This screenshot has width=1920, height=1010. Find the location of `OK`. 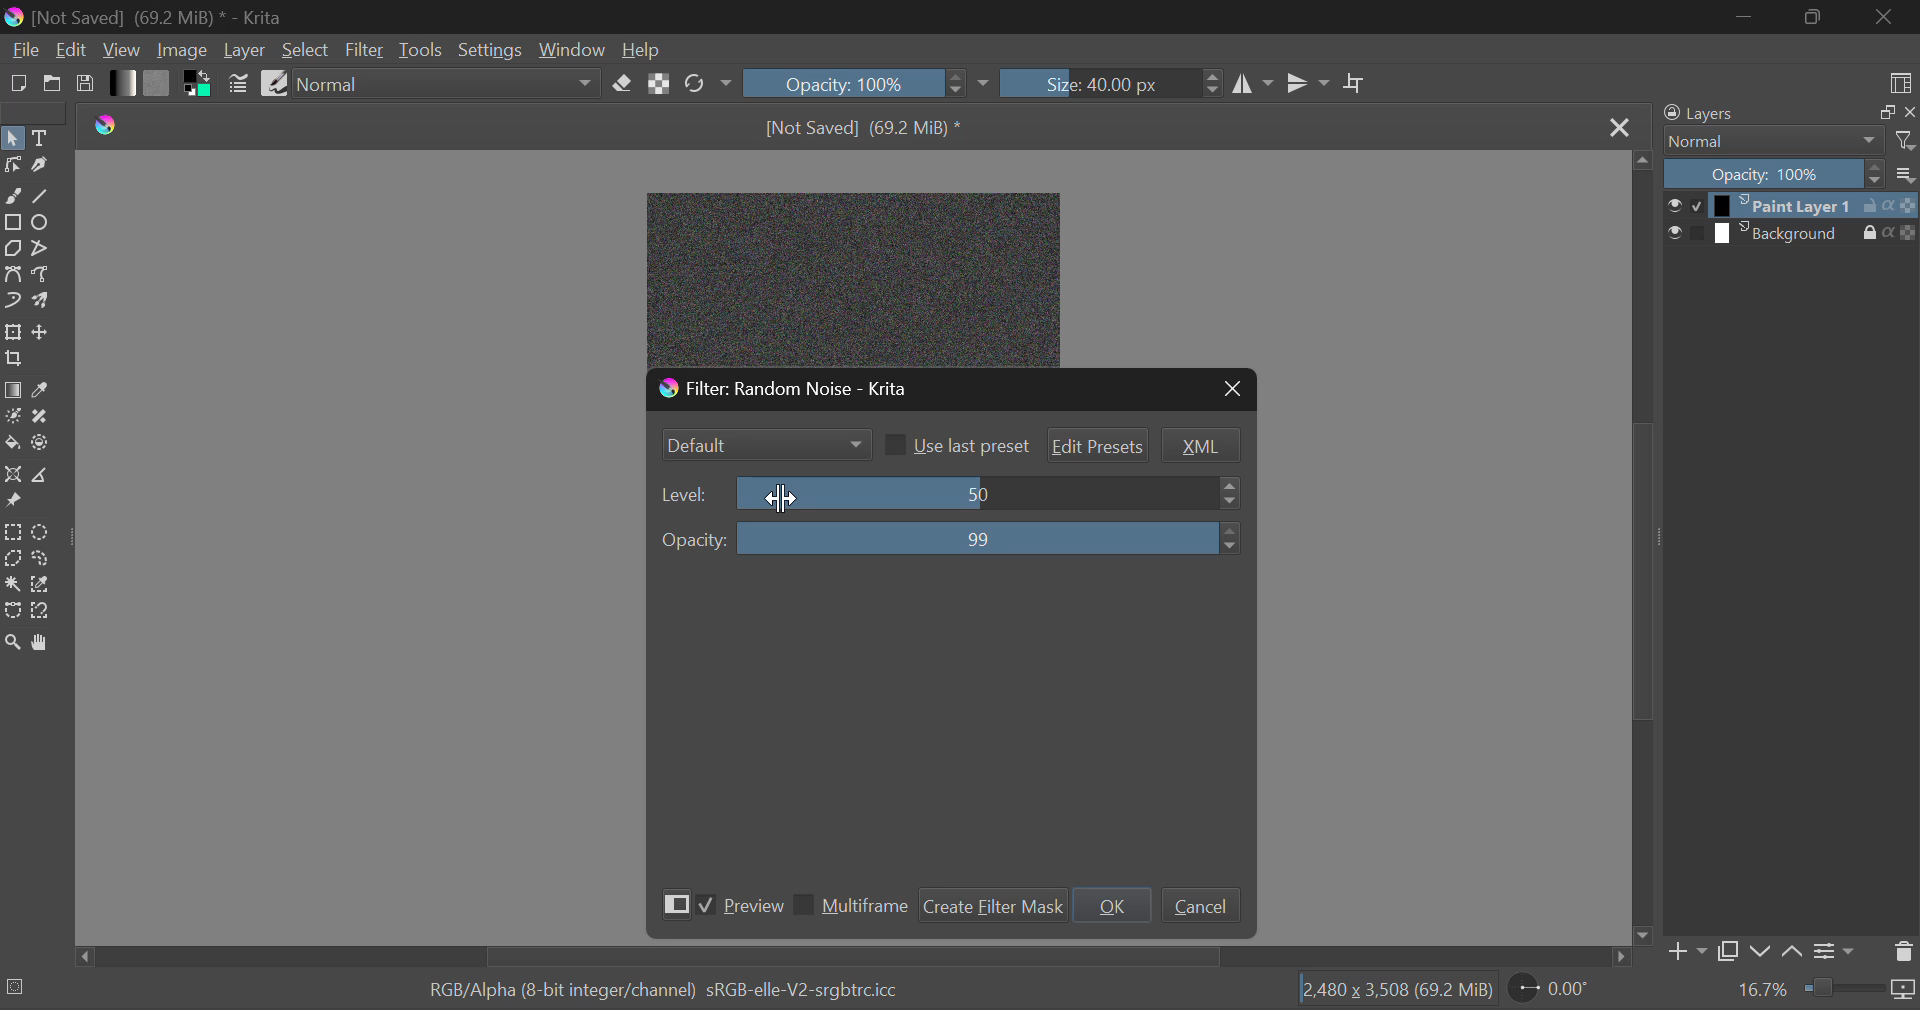

OK is located at coordinates (1111, 903).